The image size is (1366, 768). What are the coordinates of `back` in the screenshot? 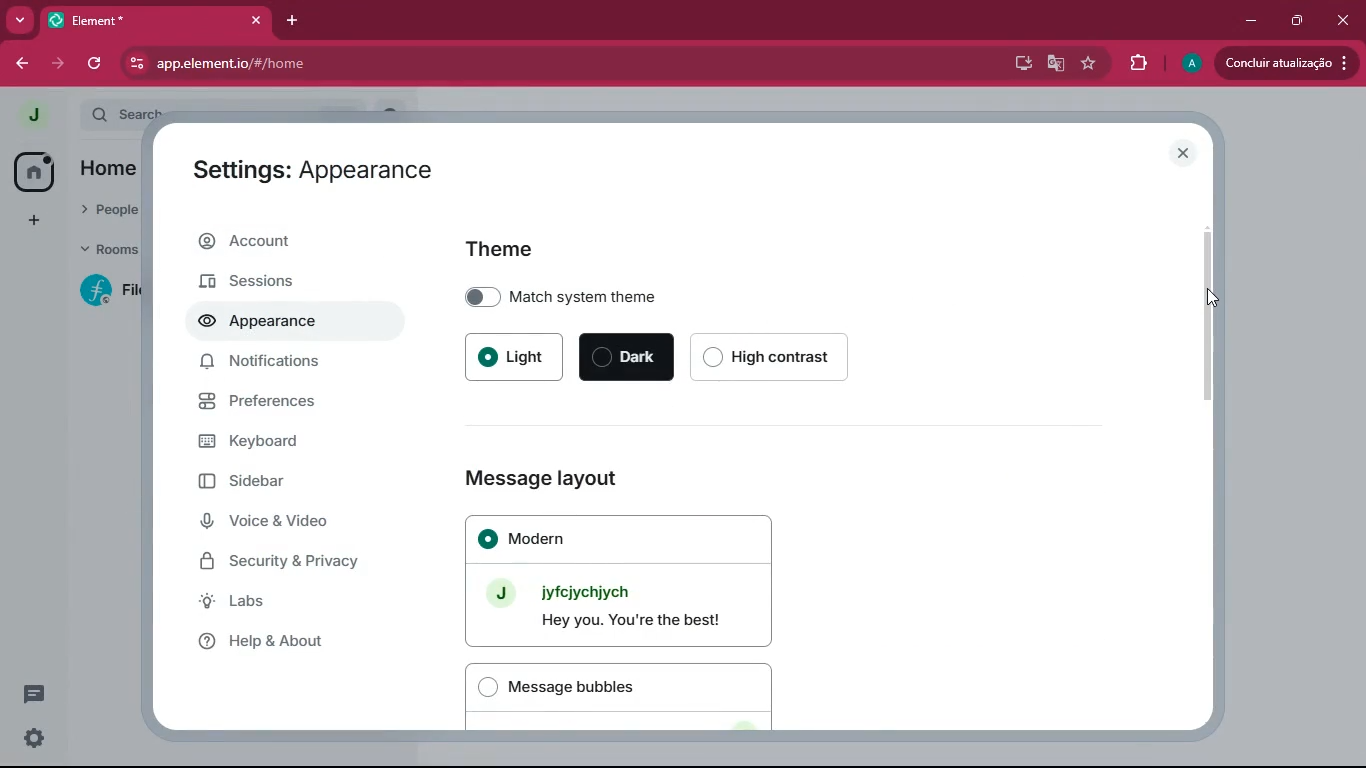 It's located at (21, 63).